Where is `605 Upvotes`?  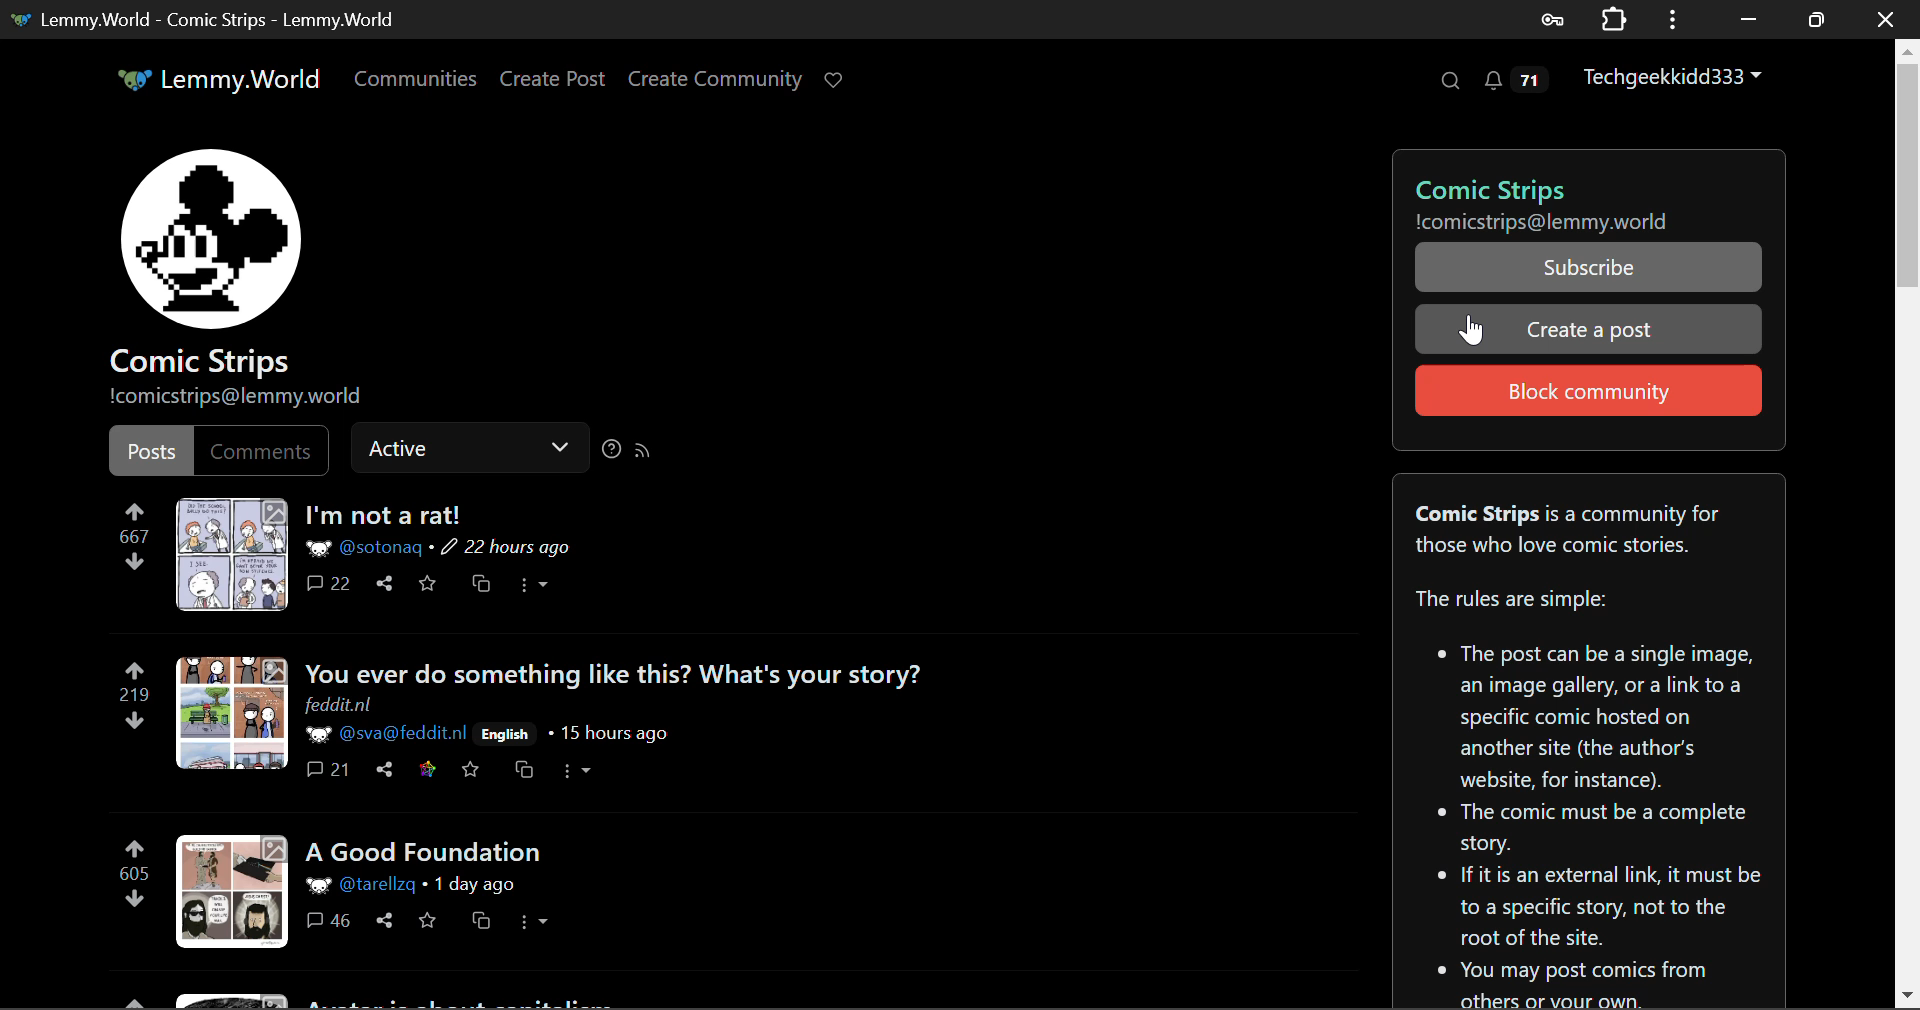
605 Upvotes is located at coordinates (133, 871).